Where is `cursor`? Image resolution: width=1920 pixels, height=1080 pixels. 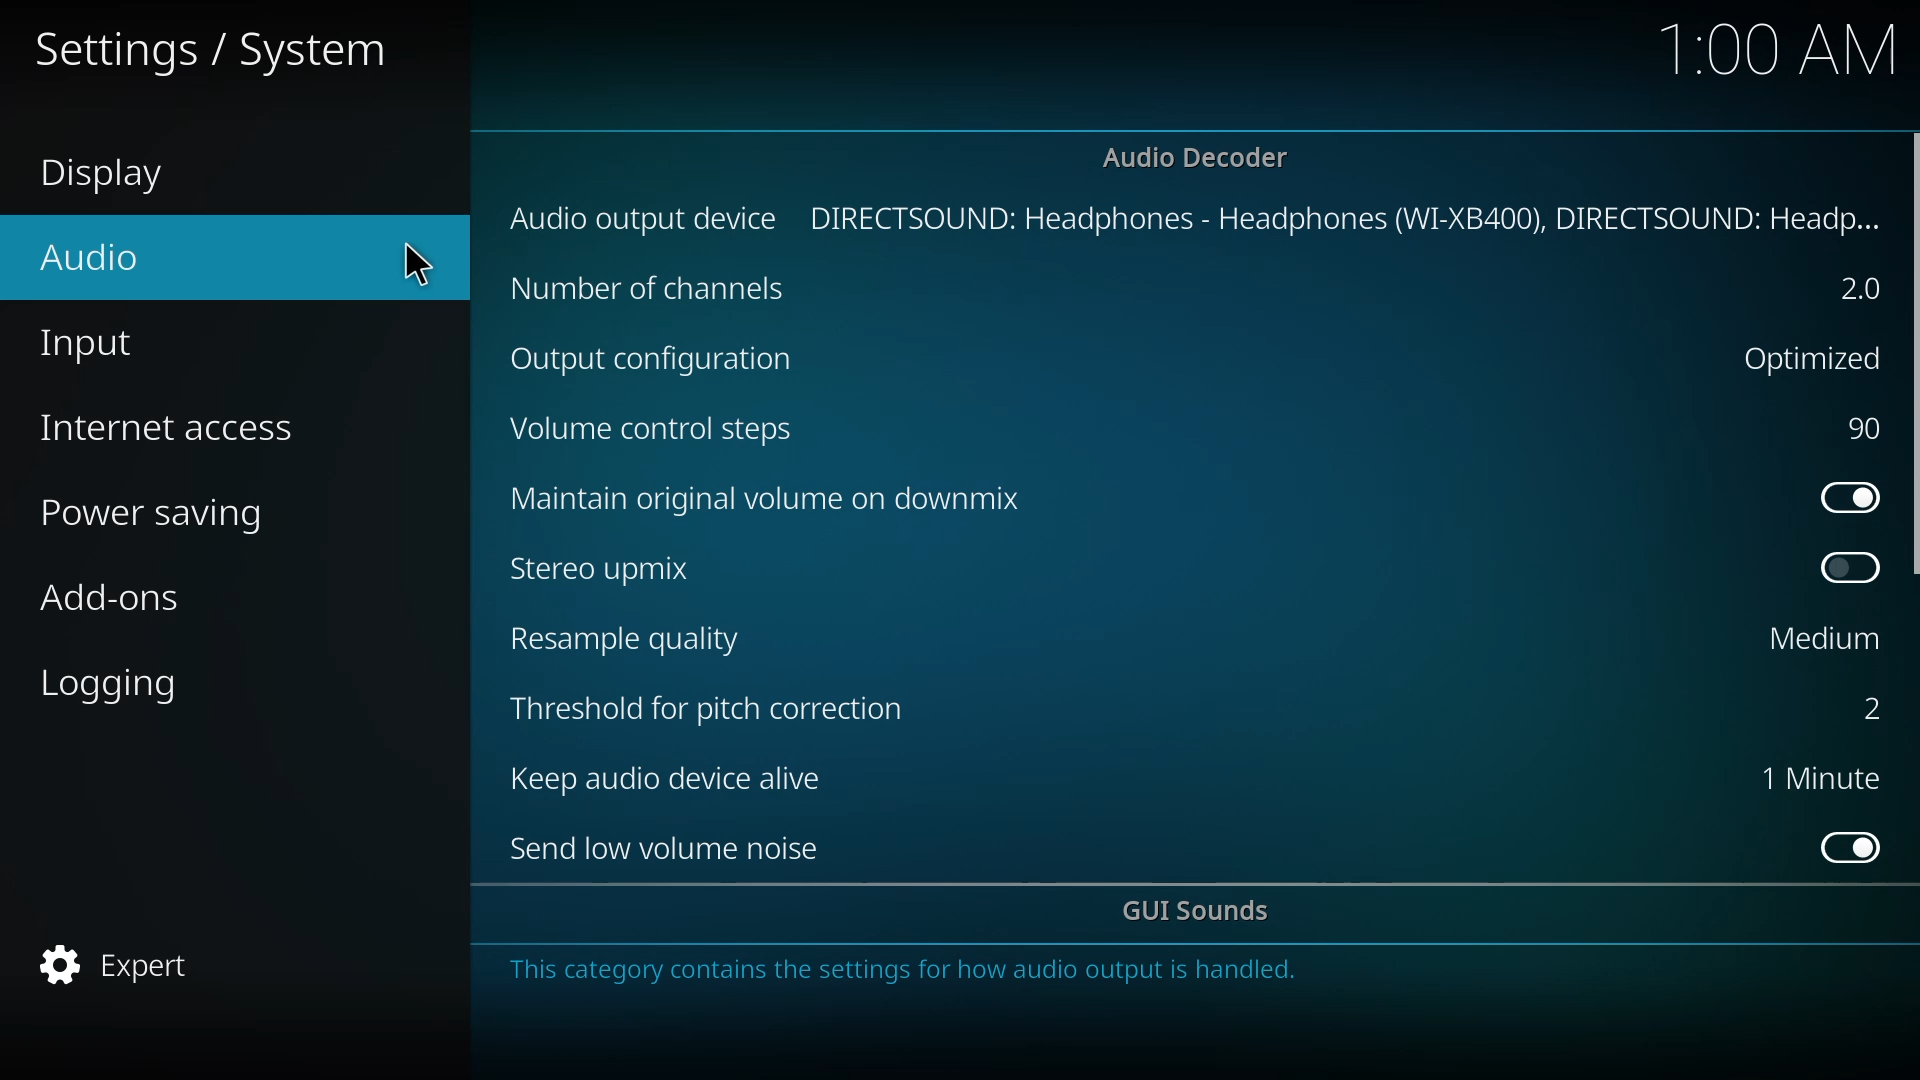 cursor is located at coordinates (416, 262).